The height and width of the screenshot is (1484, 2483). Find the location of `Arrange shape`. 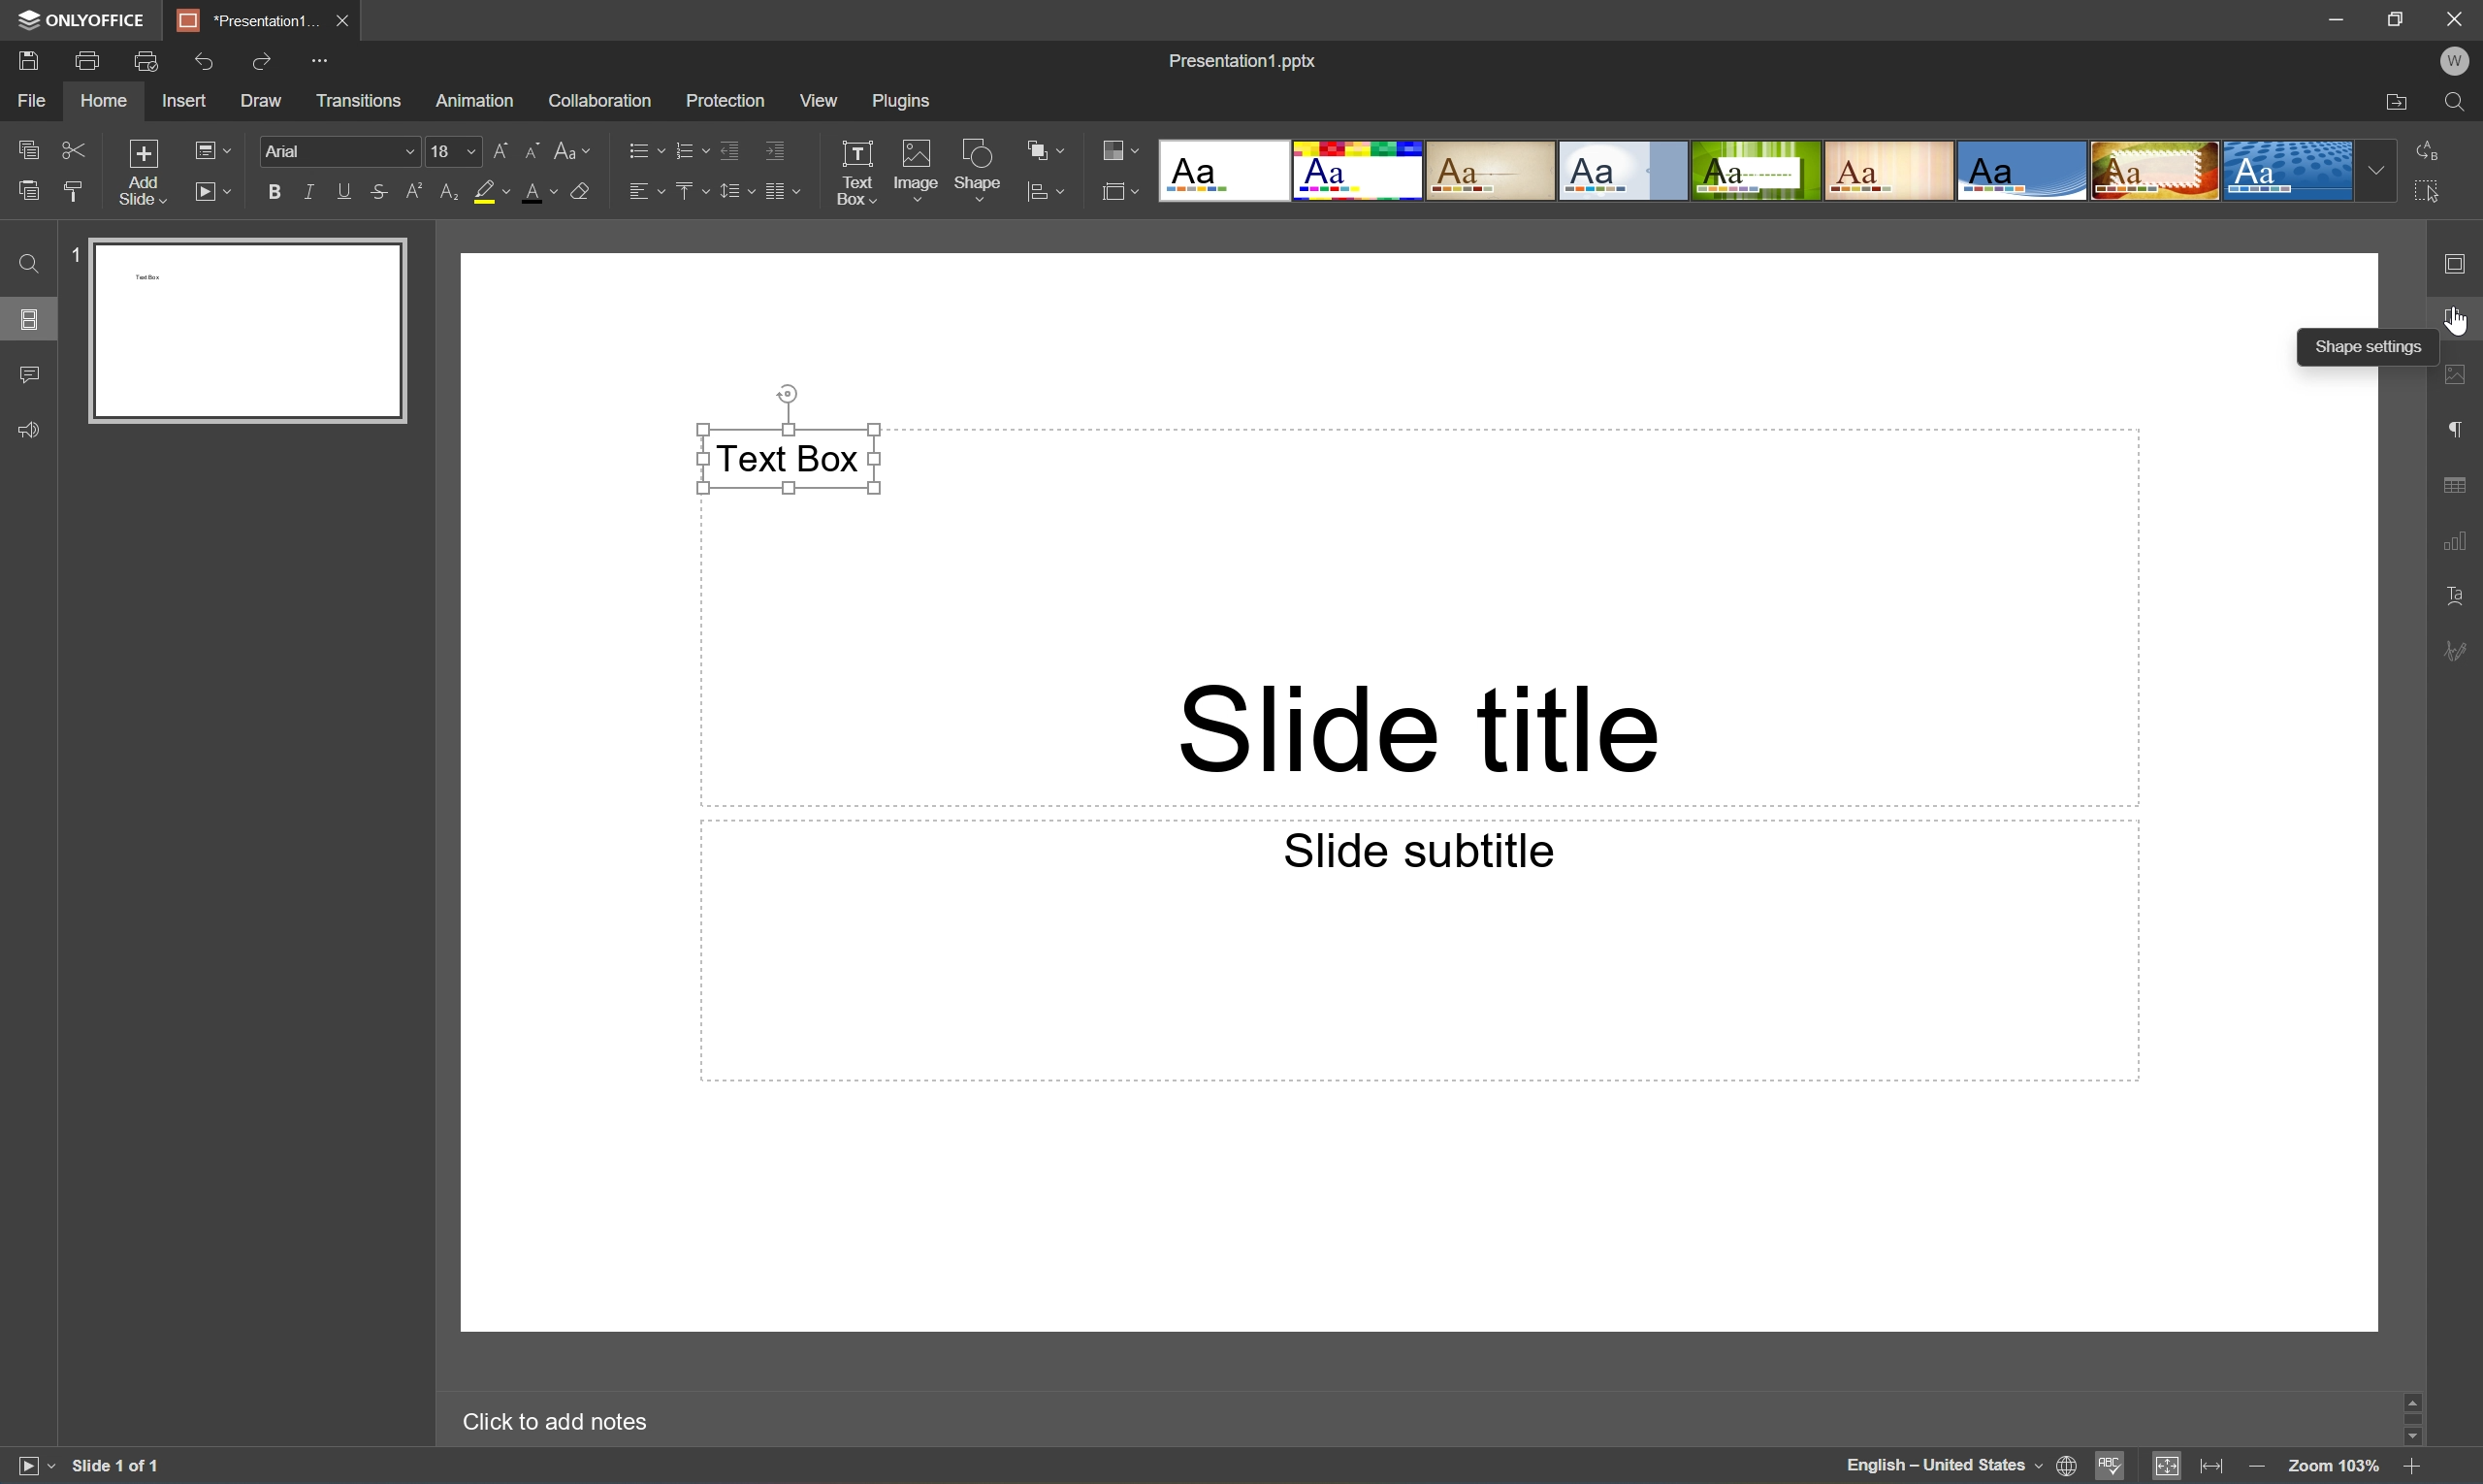

Arrange shape is located at coordinates (1048, 147).